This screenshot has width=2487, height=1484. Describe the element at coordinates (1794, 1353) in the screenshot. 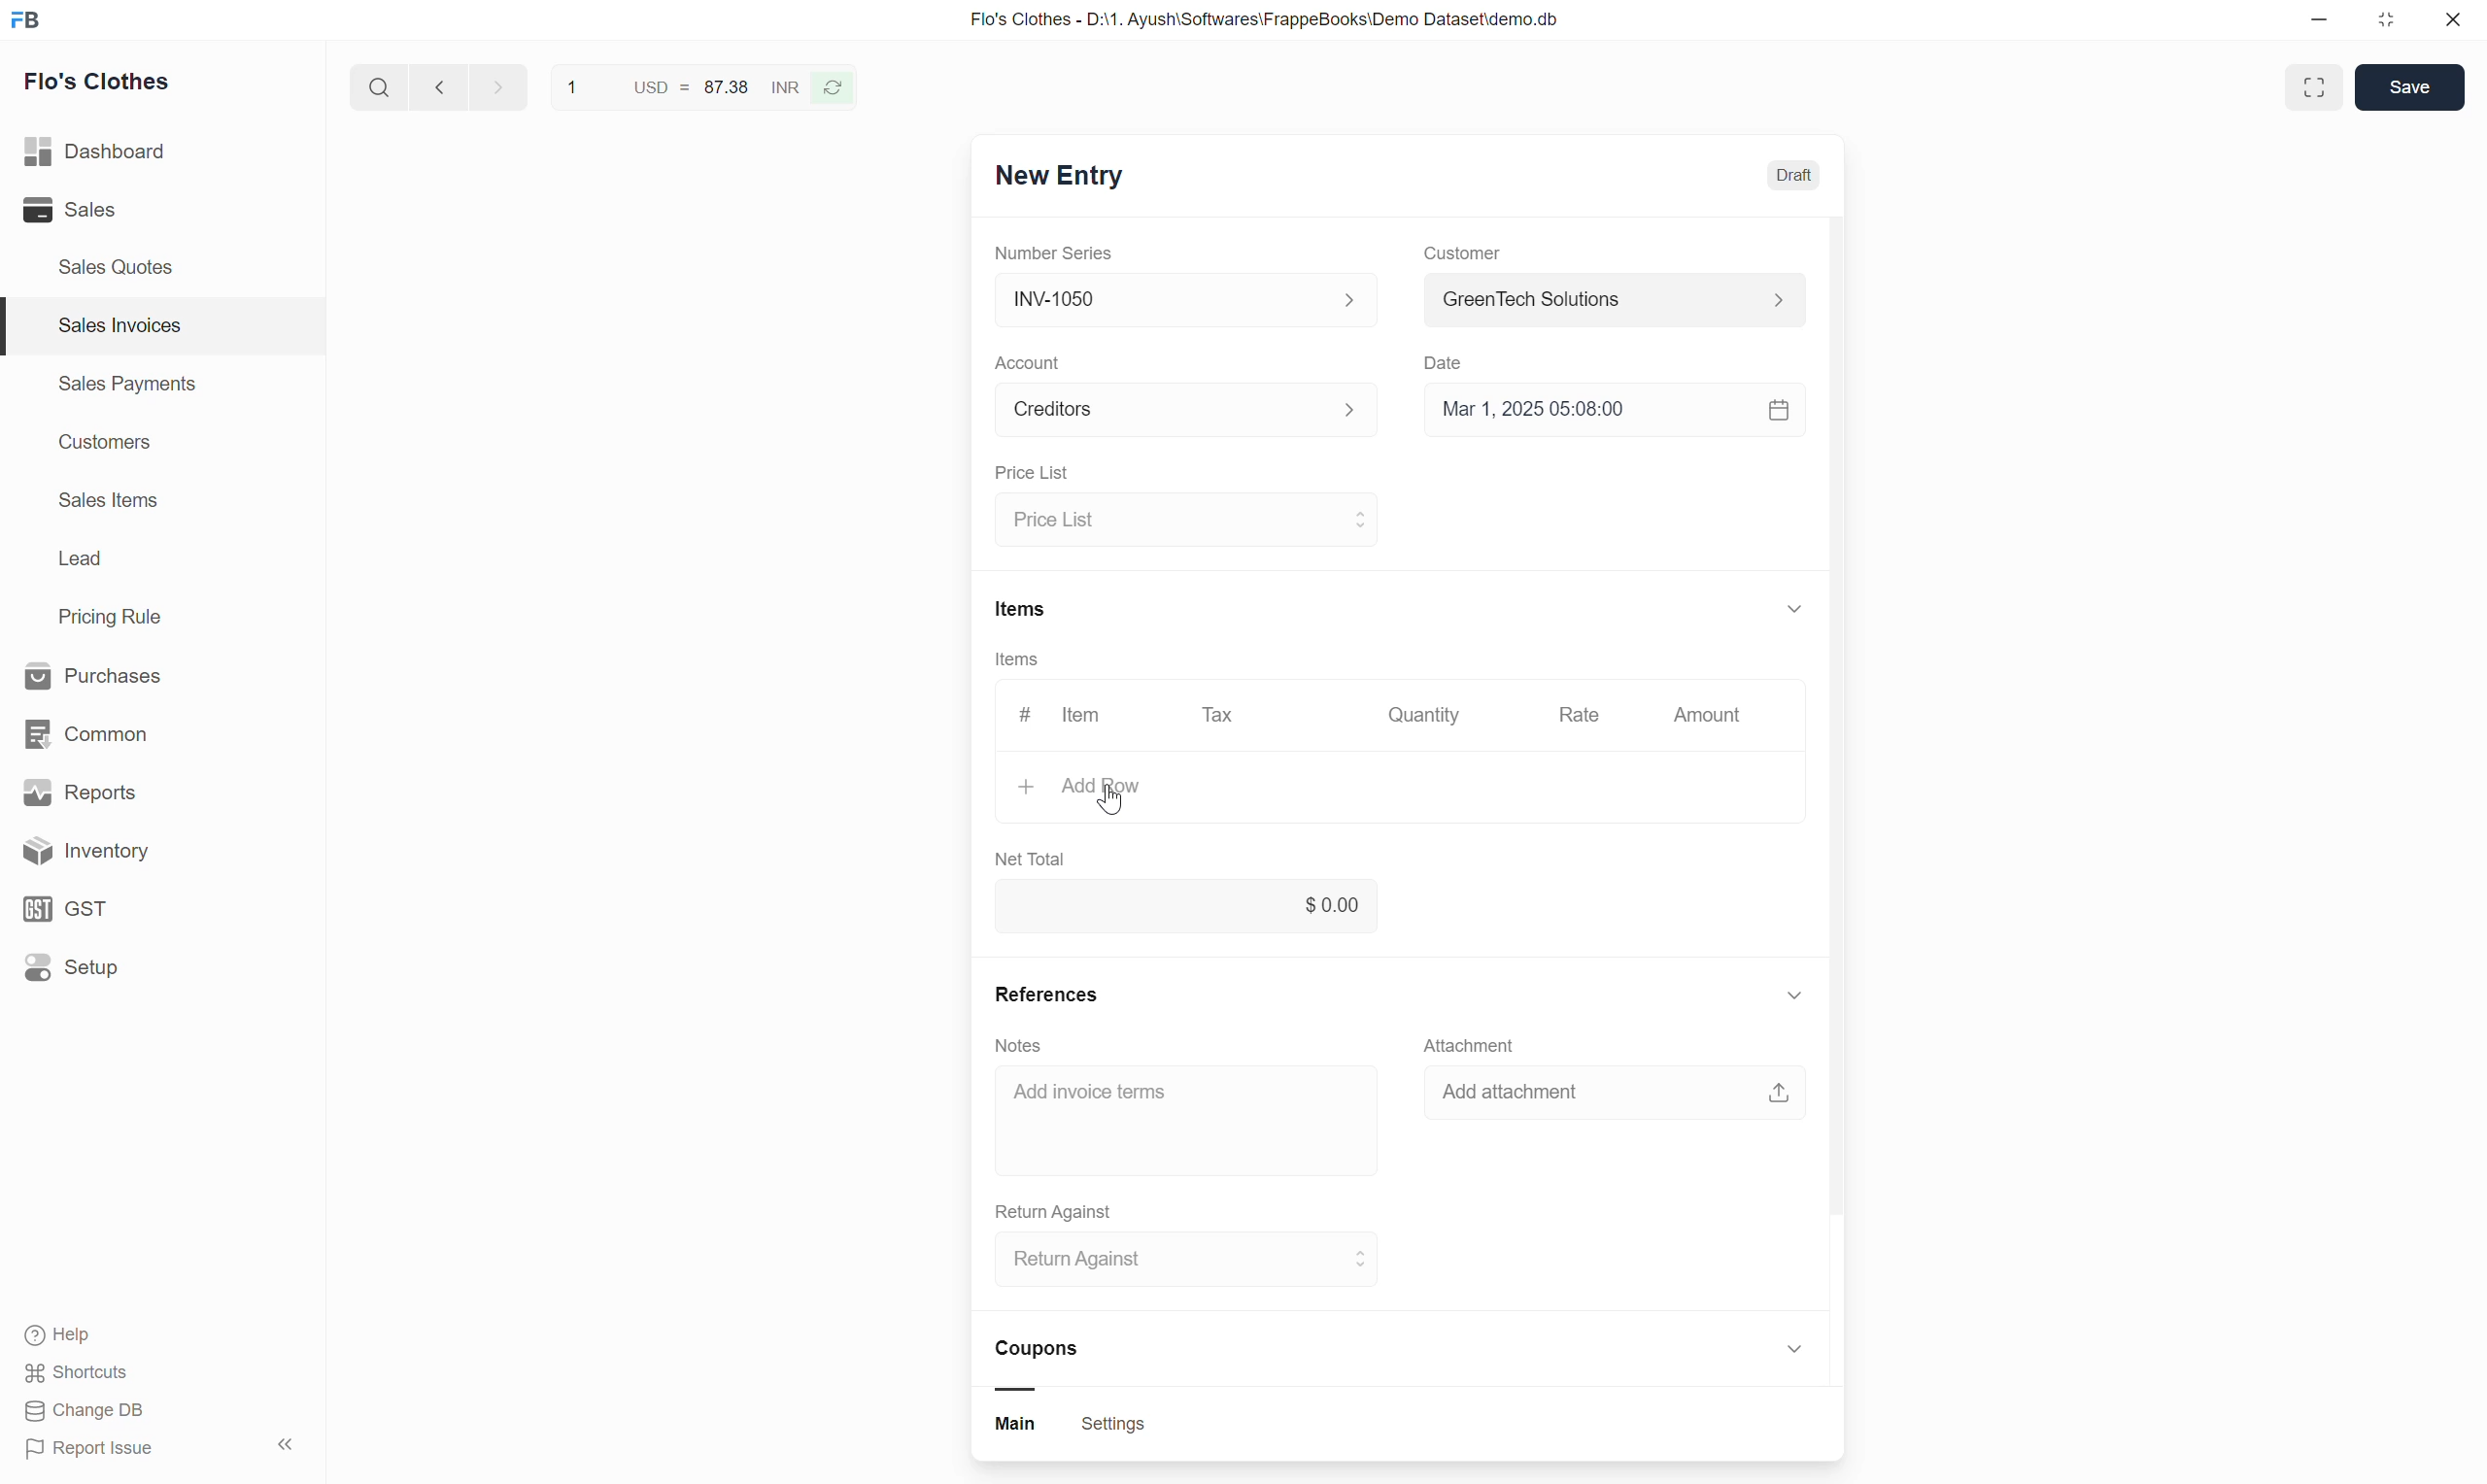

I see `show or hide coupon` at that location.